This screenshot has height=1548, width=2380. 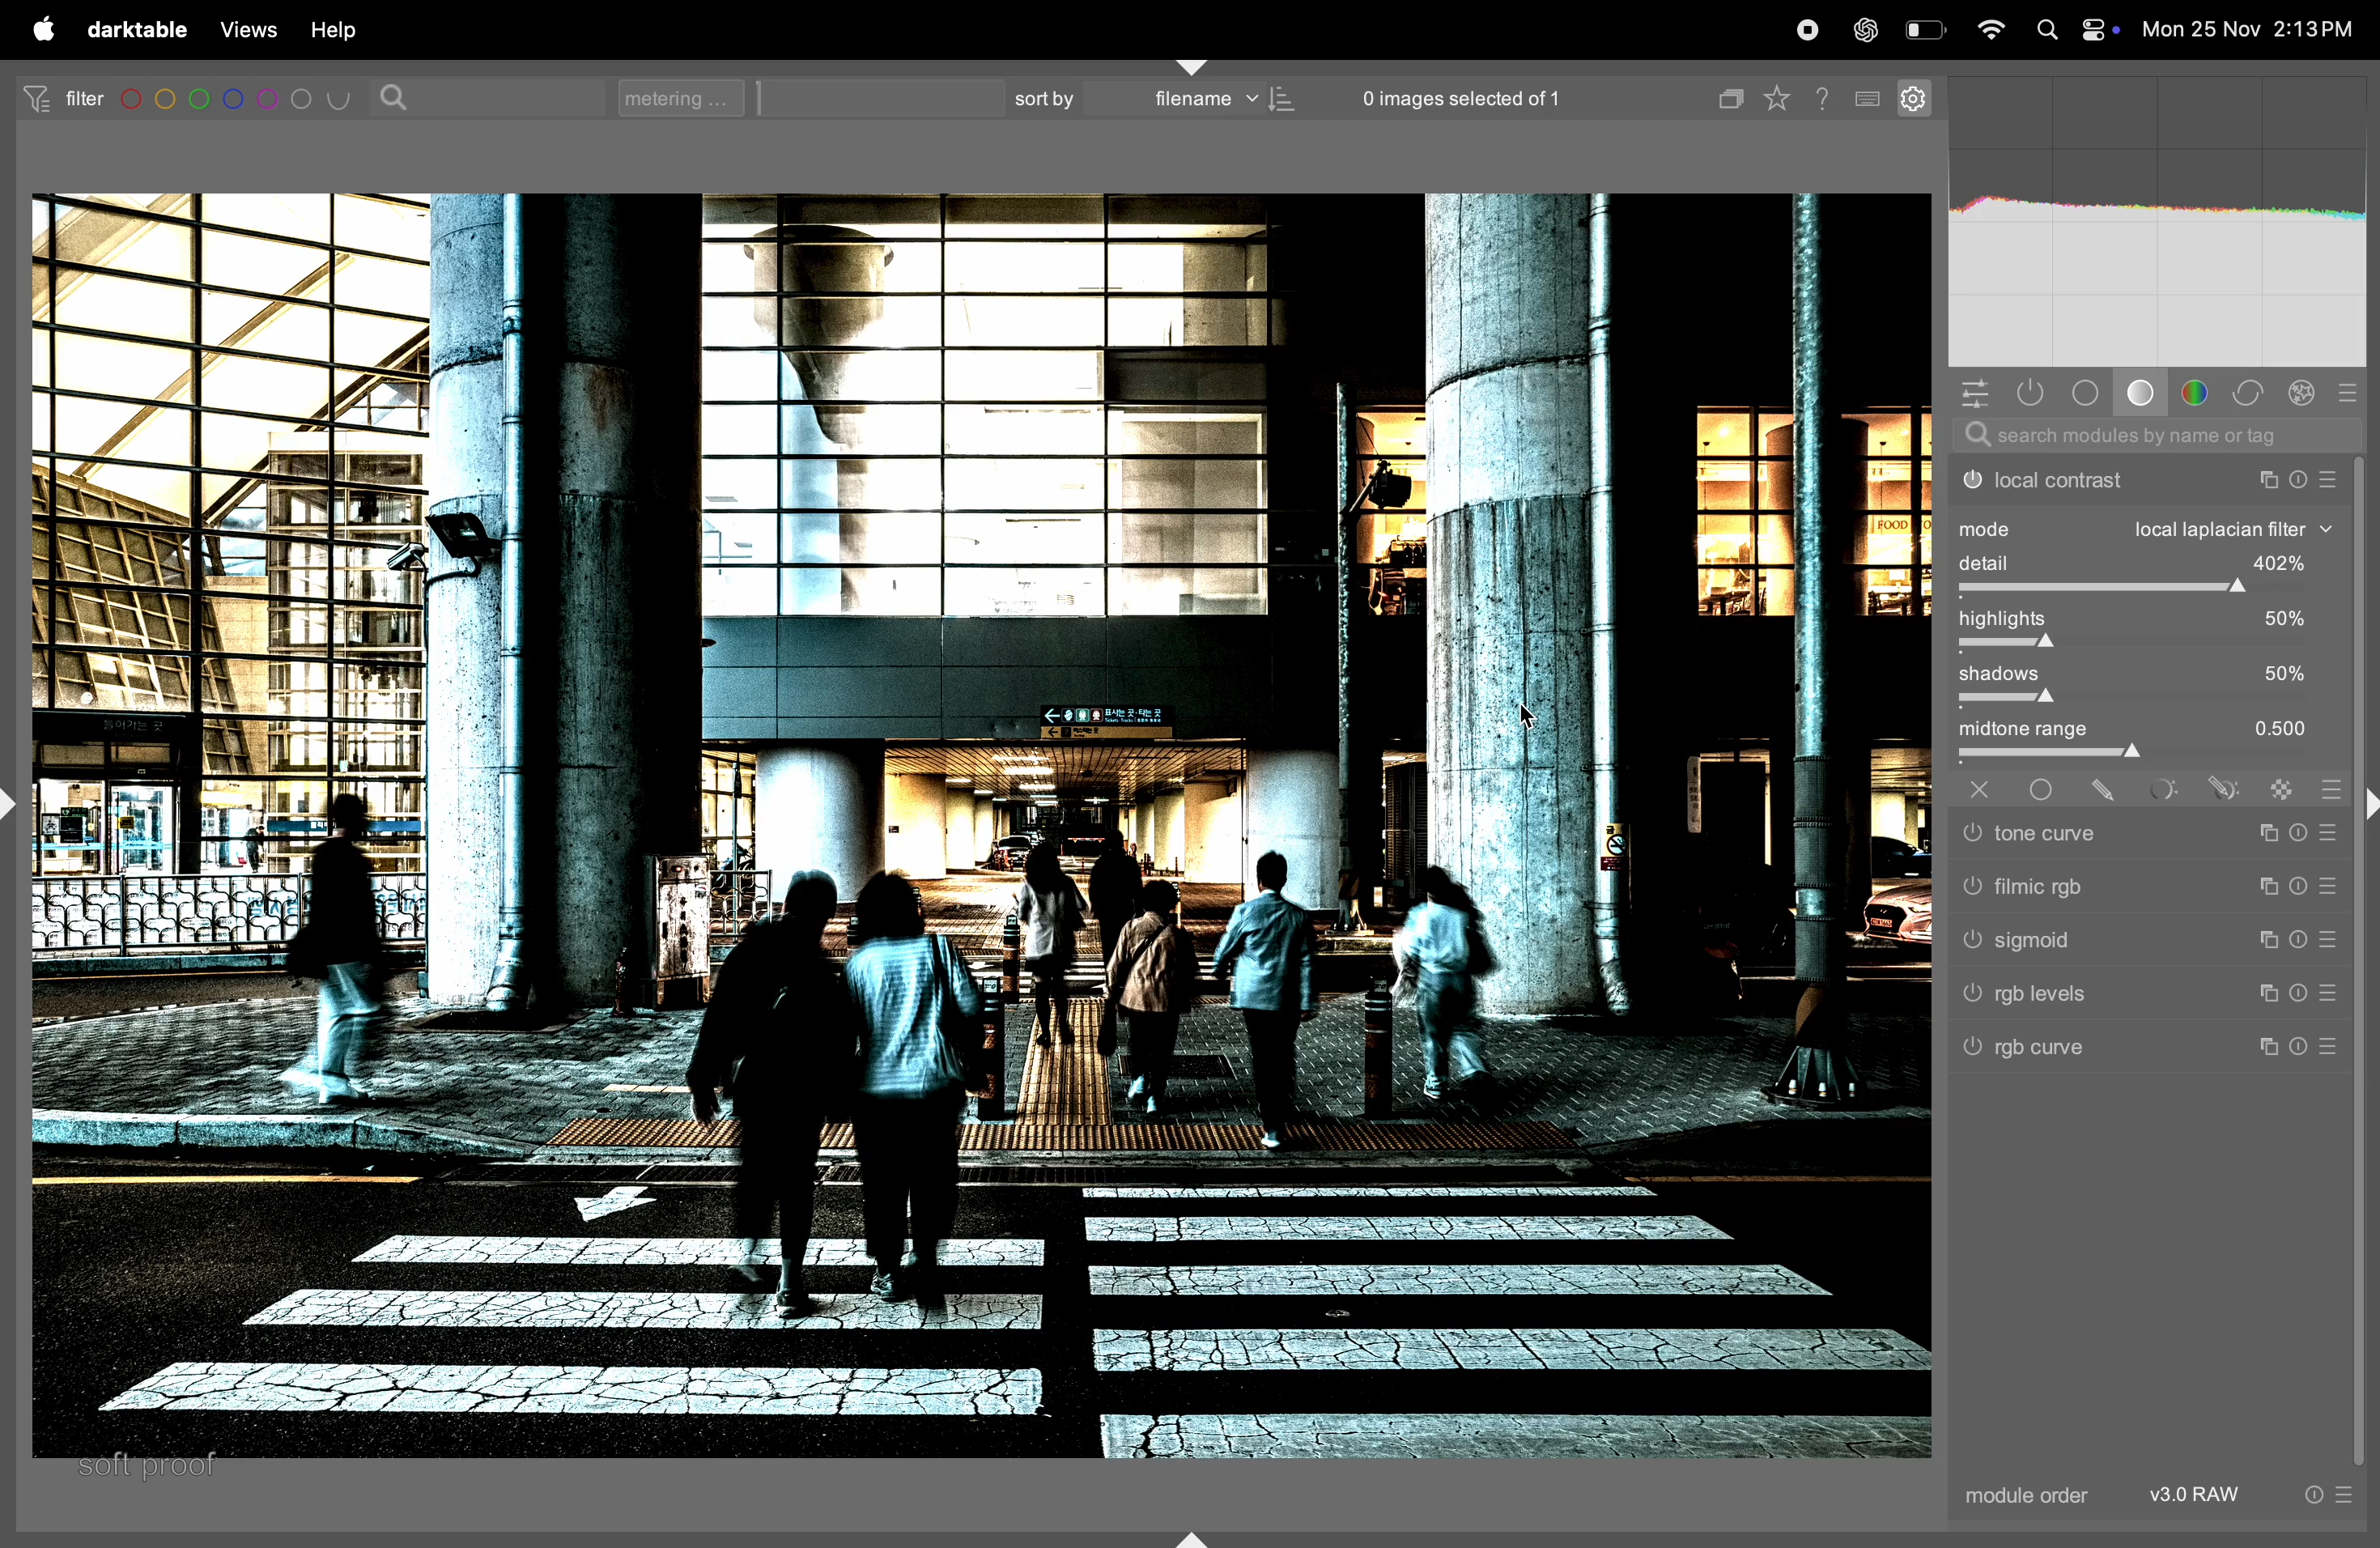 What do you see at coordinates (2043, 791) in the screenshot?
I see `uniformly` at bounding box center [2043, 791].